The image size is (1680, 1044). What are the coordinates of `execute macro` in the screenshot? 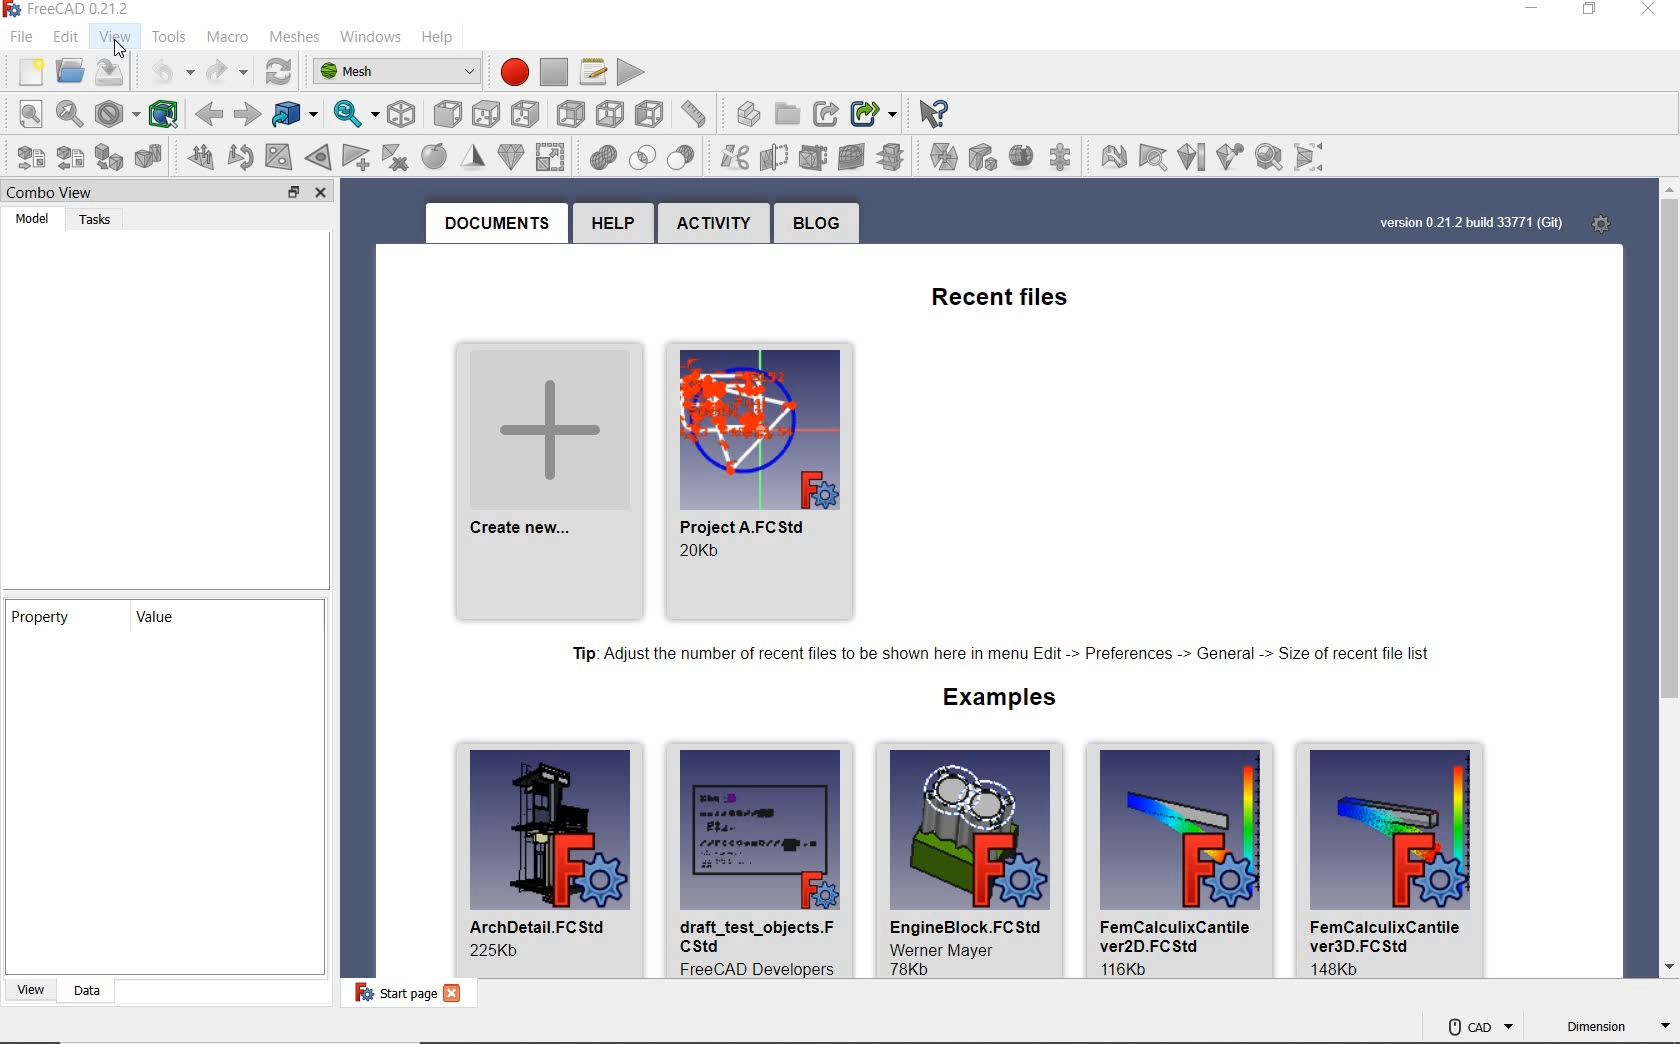 It's located at (635, 70).